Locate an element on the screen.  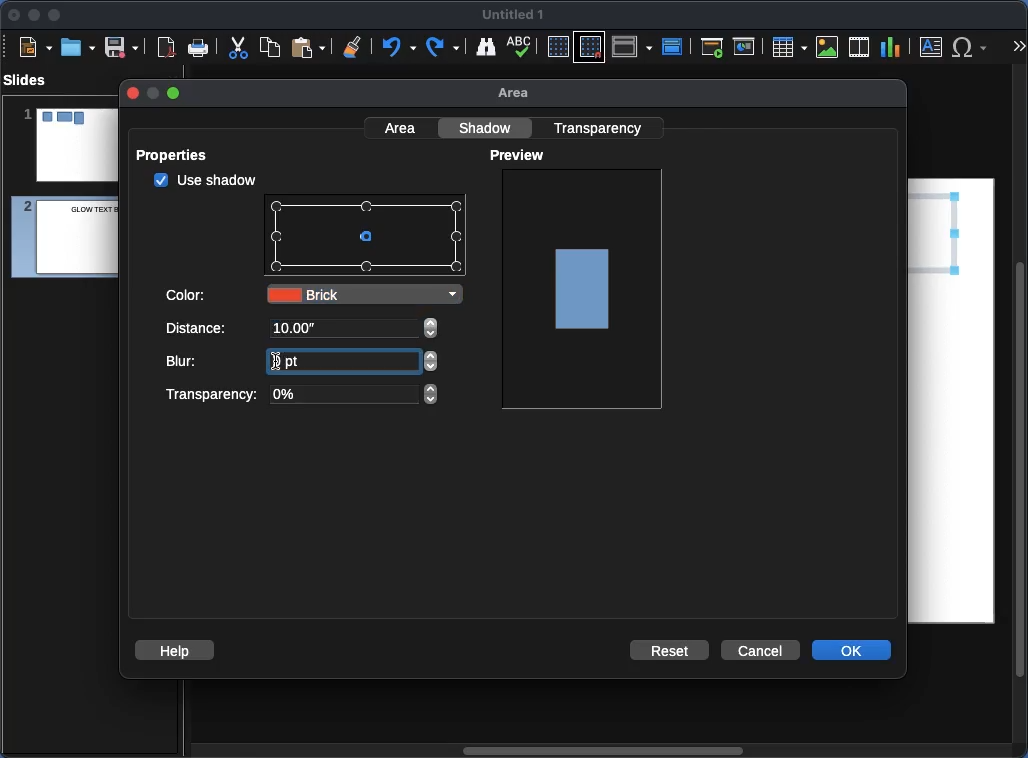
Clear formatting is located at coordinates (353, 45).